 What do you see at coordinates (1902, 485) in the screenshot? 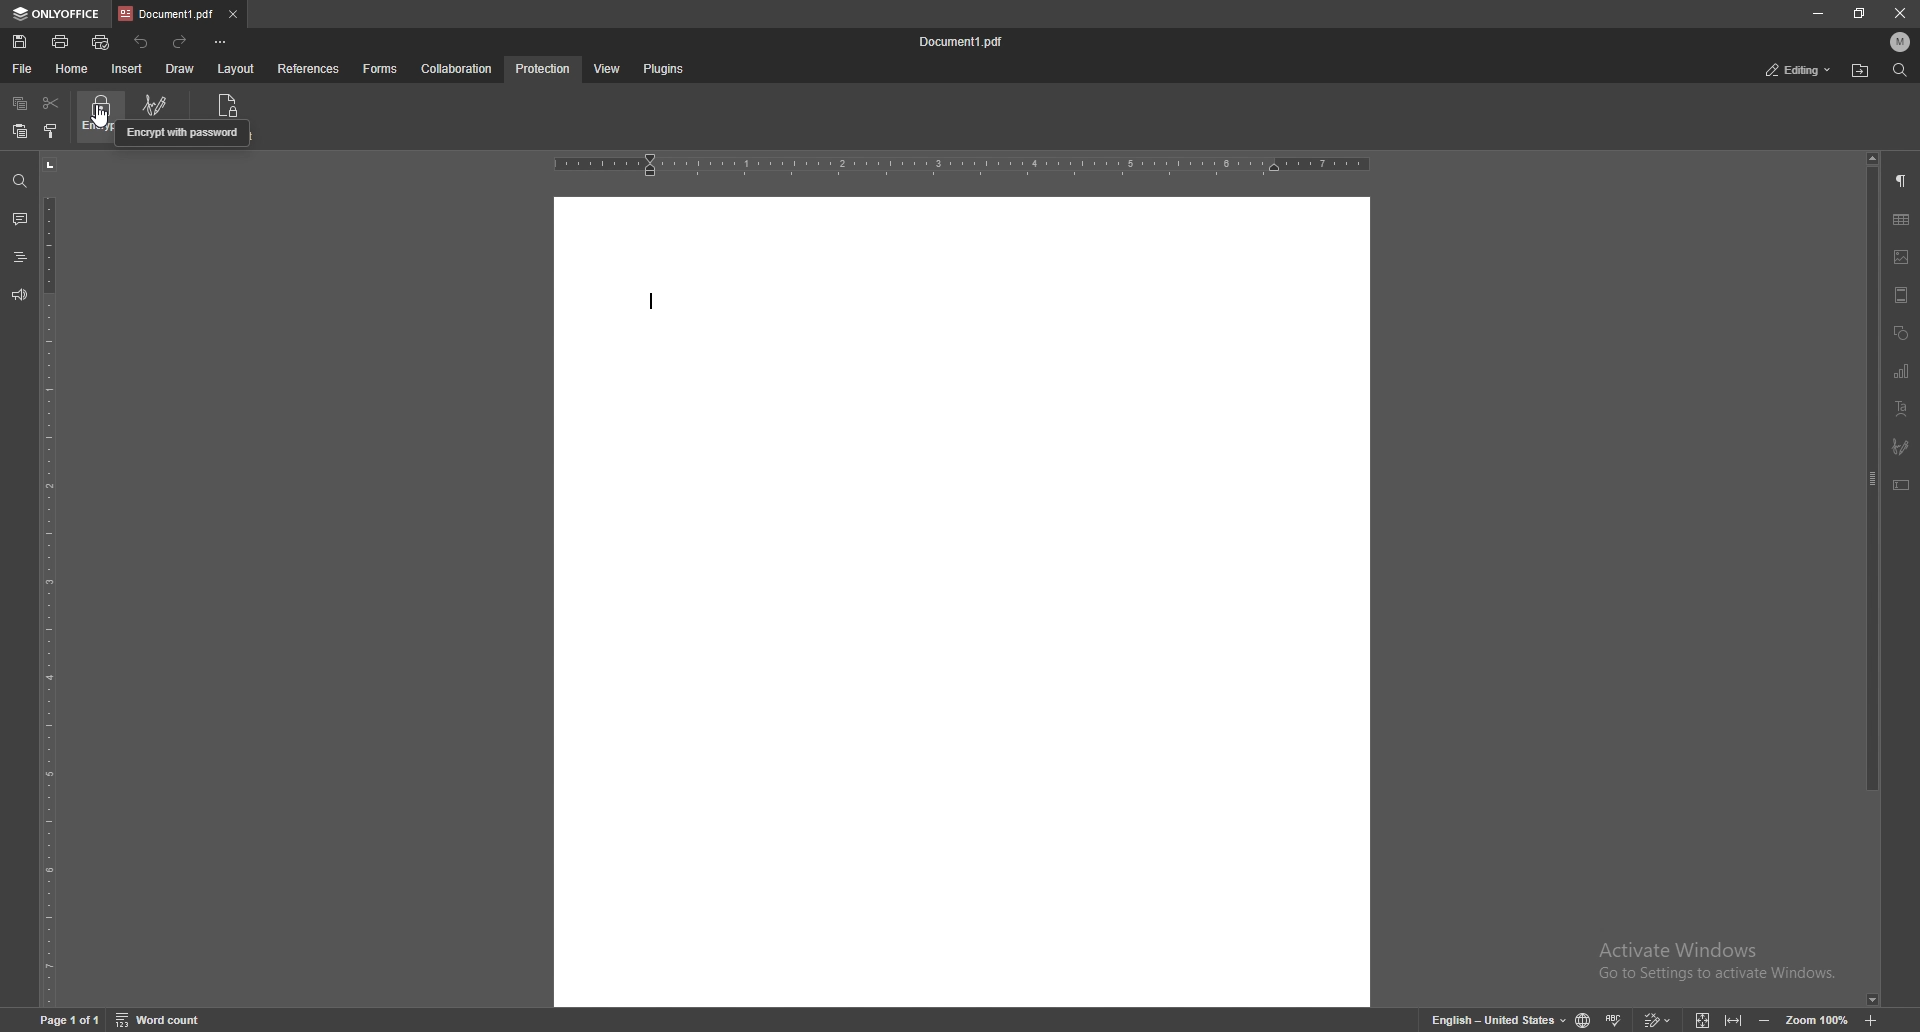
I see `text box` at bounding box center [1902, 485].